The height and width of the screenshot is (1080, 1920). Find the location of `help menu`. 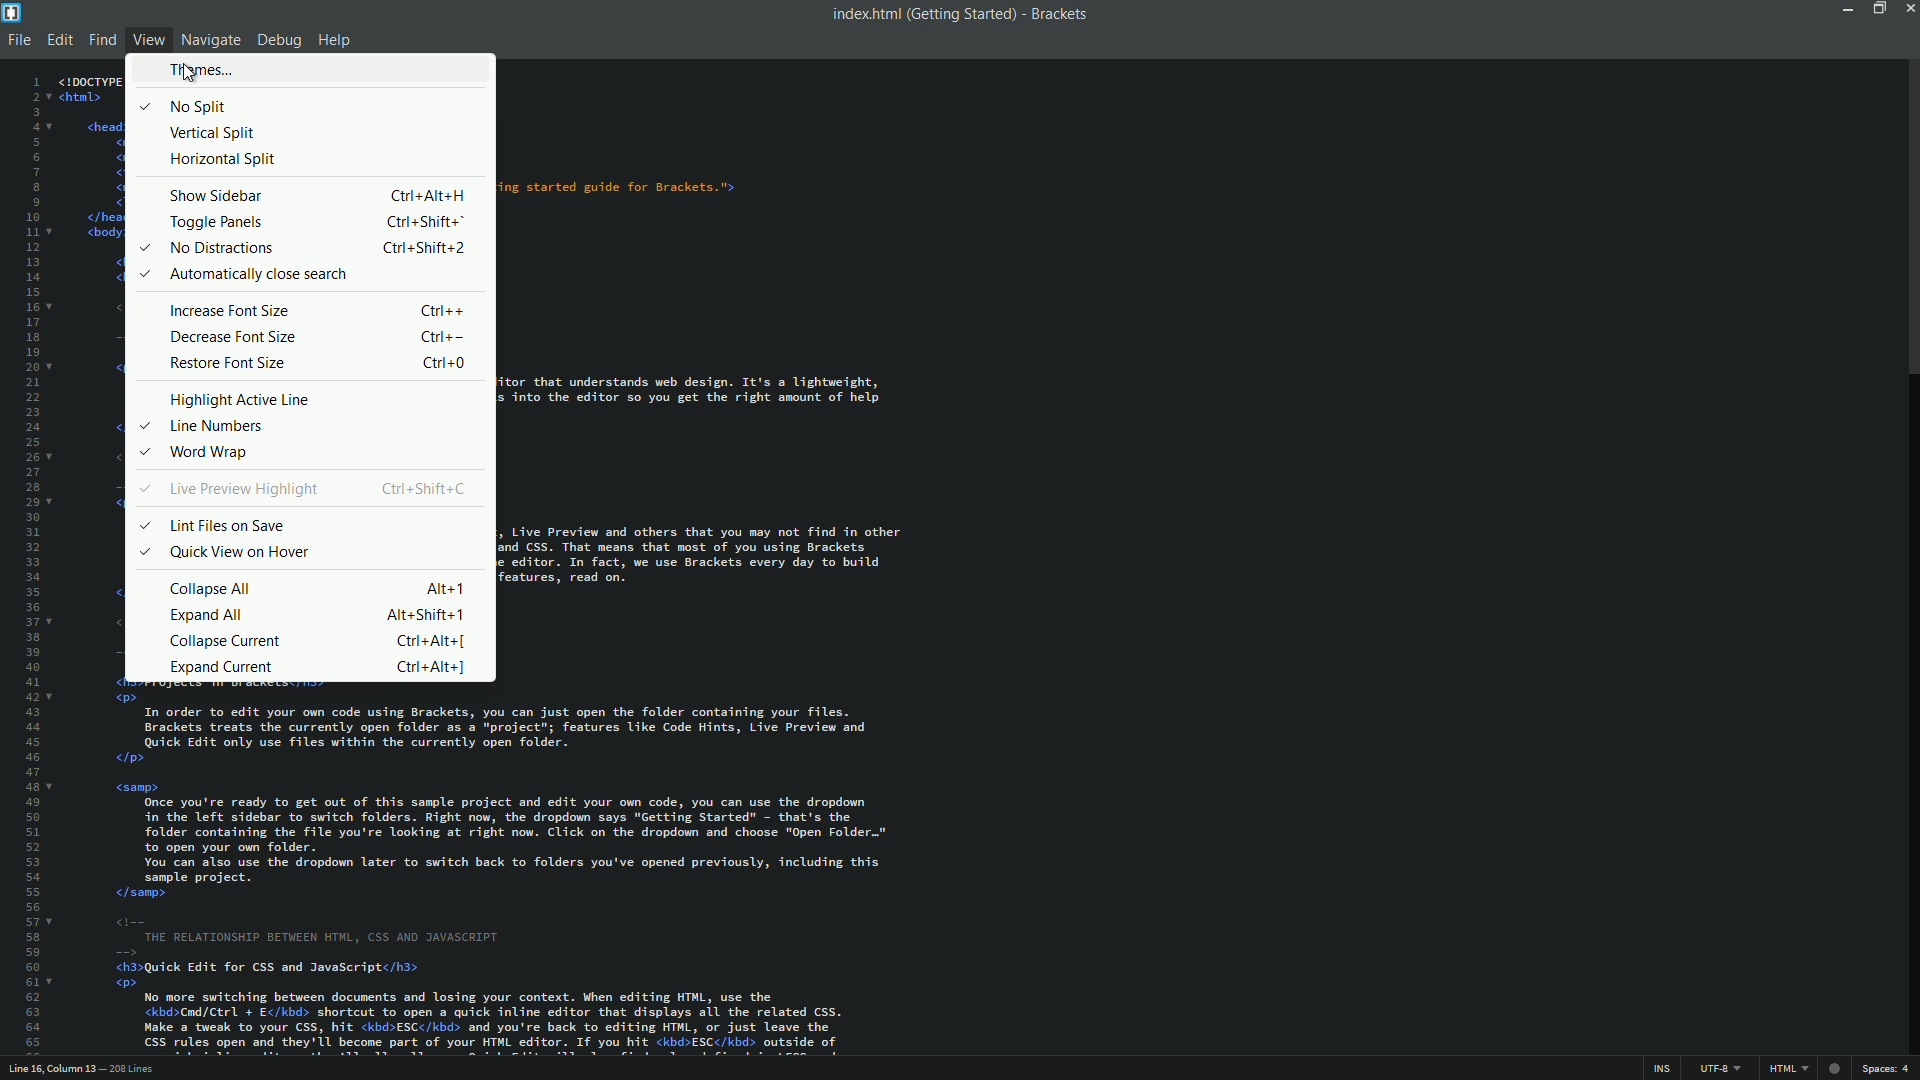

help menu is located at coordinates (335, 42).